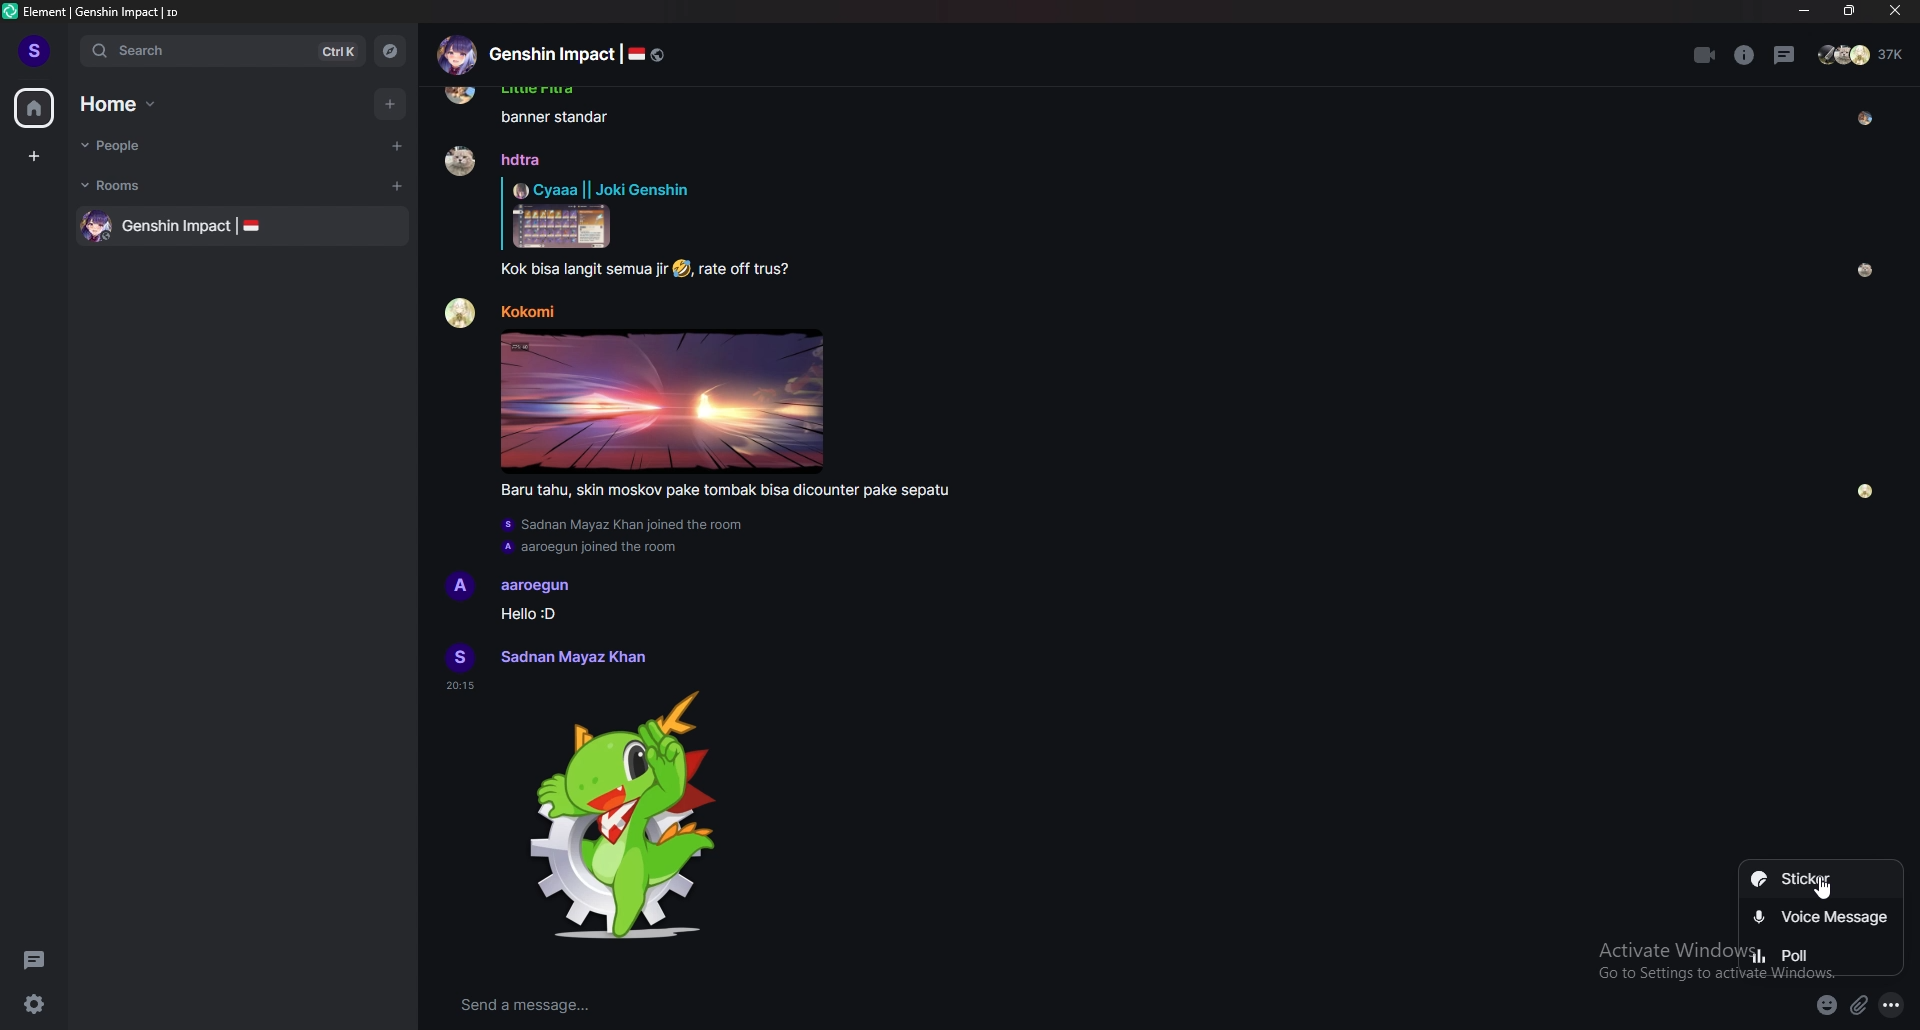  What do you see at coordinates (527, 613) in the screenshot?
I see `Hello :D` at bounding box center [527, 613].